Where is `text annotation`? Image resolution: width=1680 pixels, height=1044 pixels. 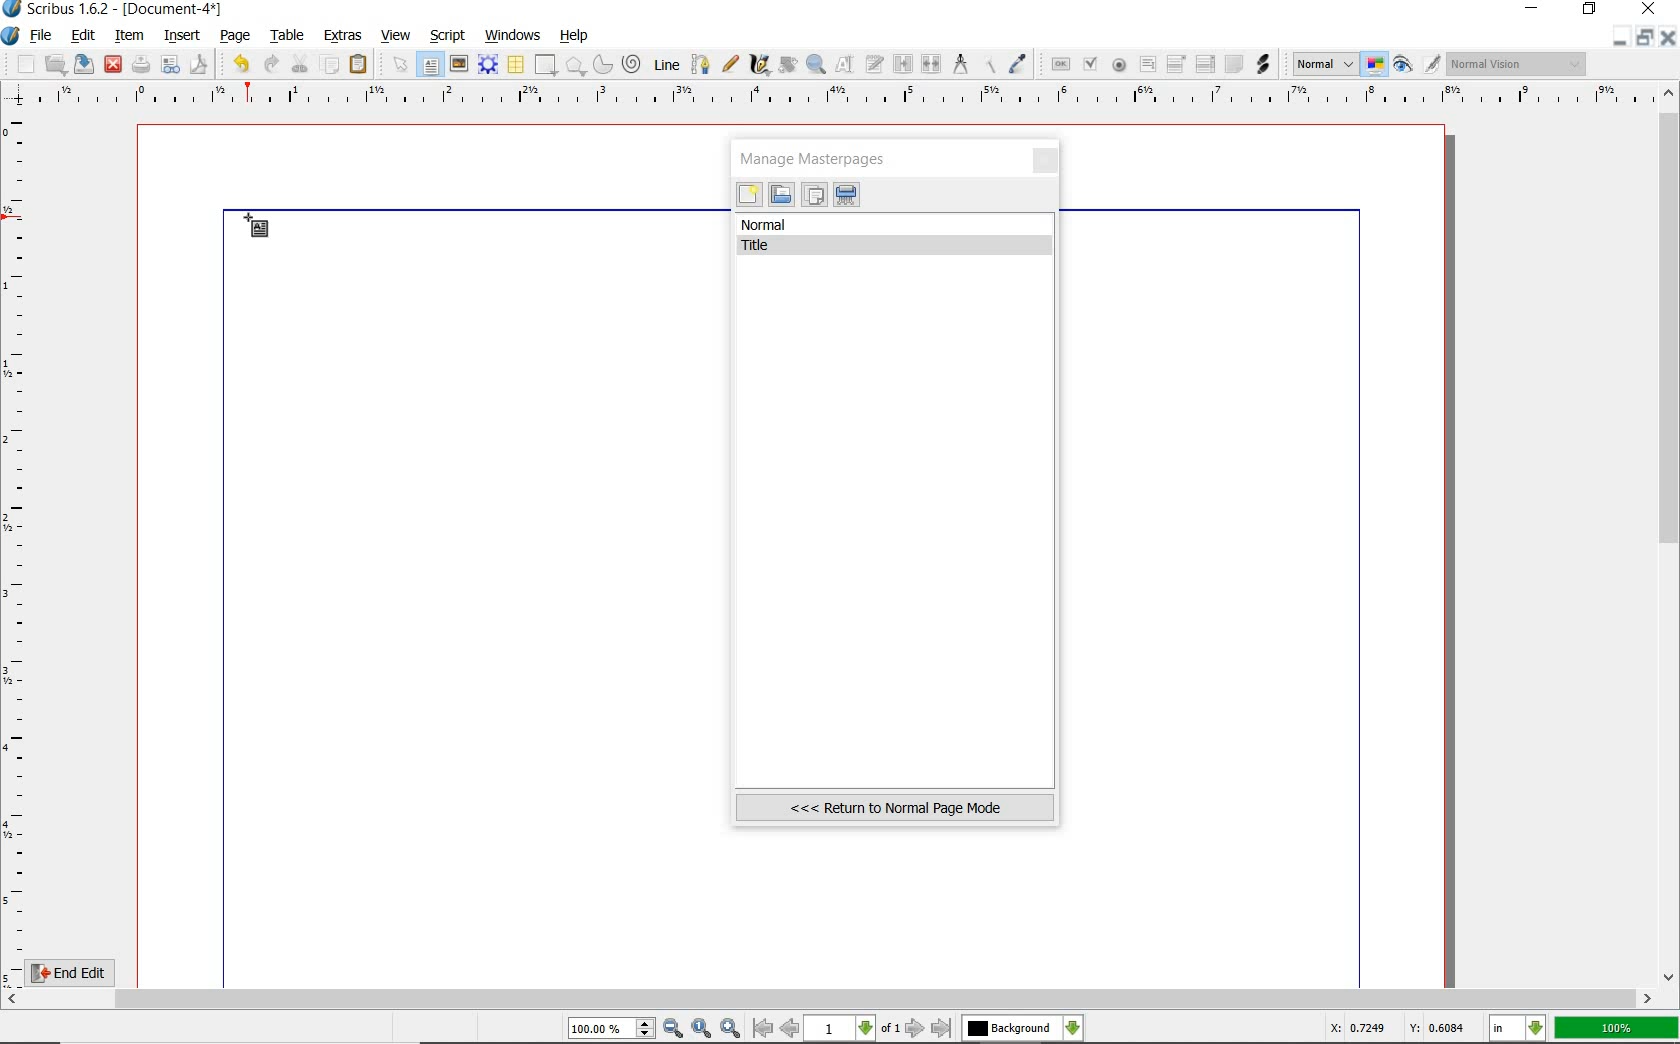 text annotation is located at coordinates (1233, 65).